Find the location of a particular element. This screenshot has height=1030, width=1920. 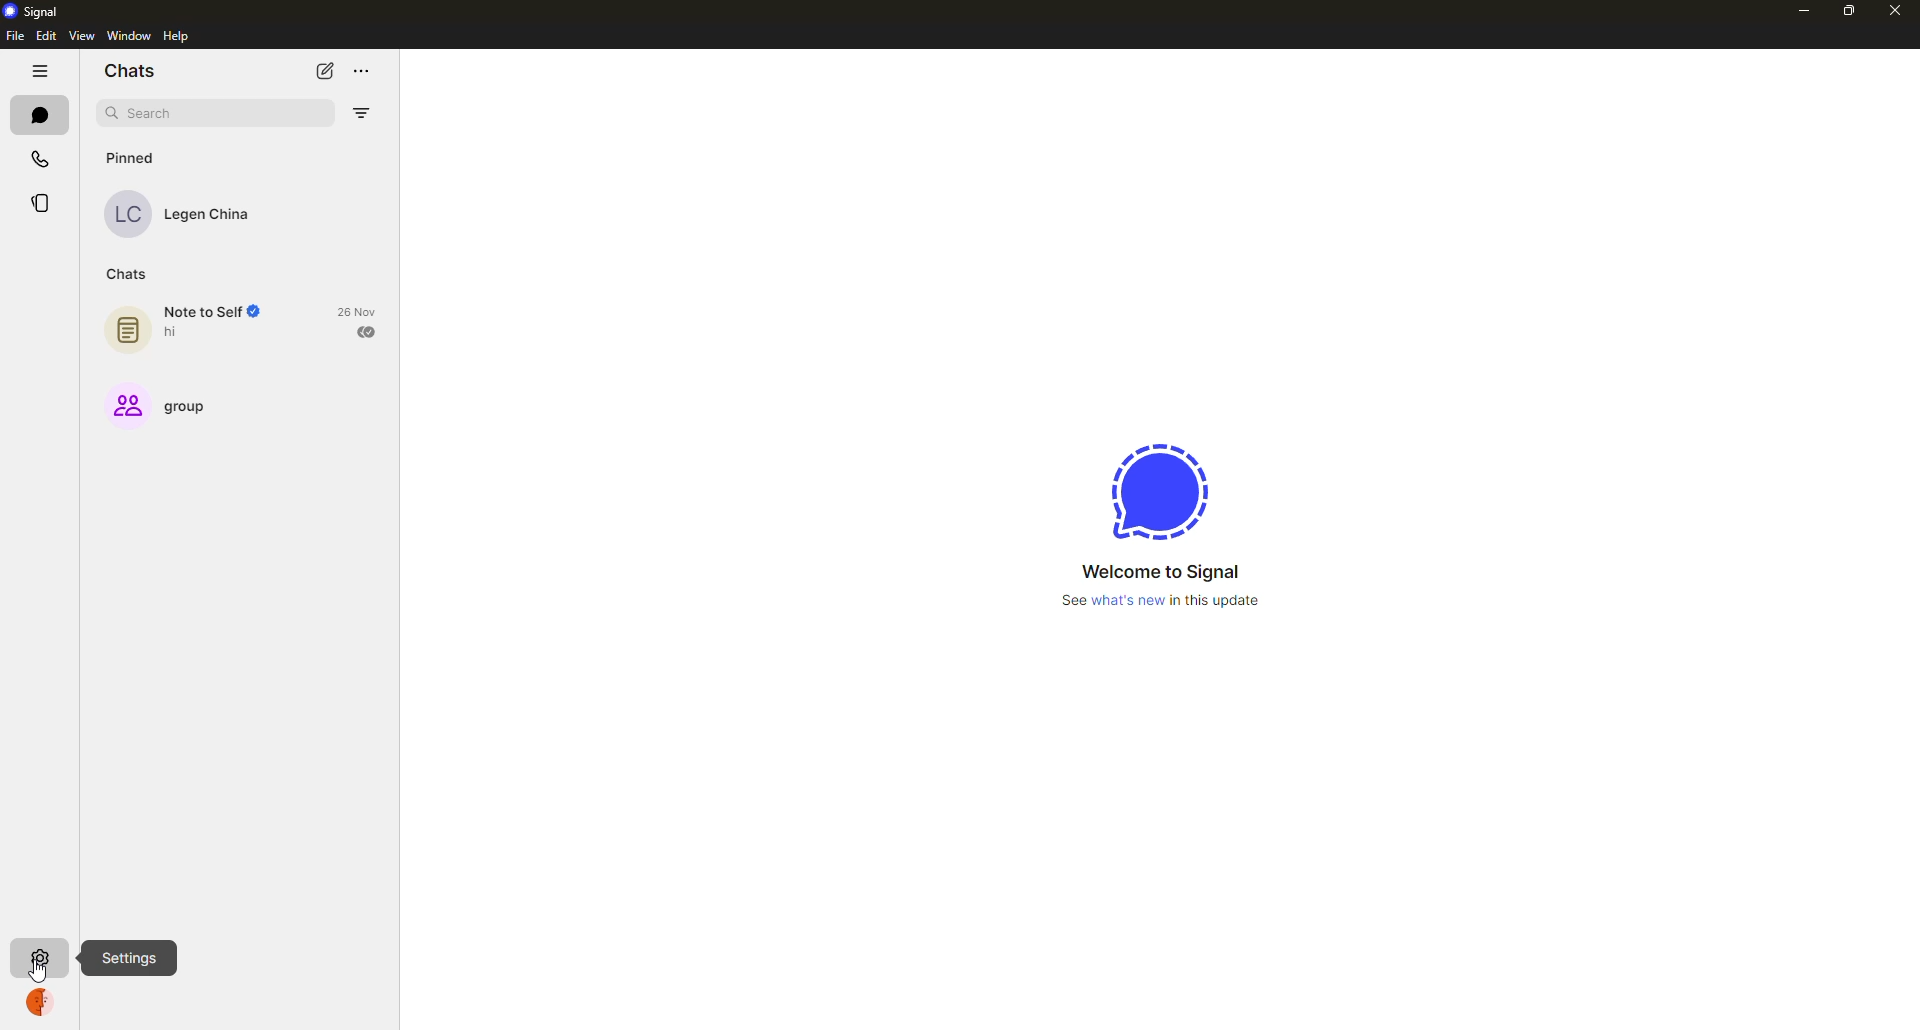

help is located at coordinates (177, 38).